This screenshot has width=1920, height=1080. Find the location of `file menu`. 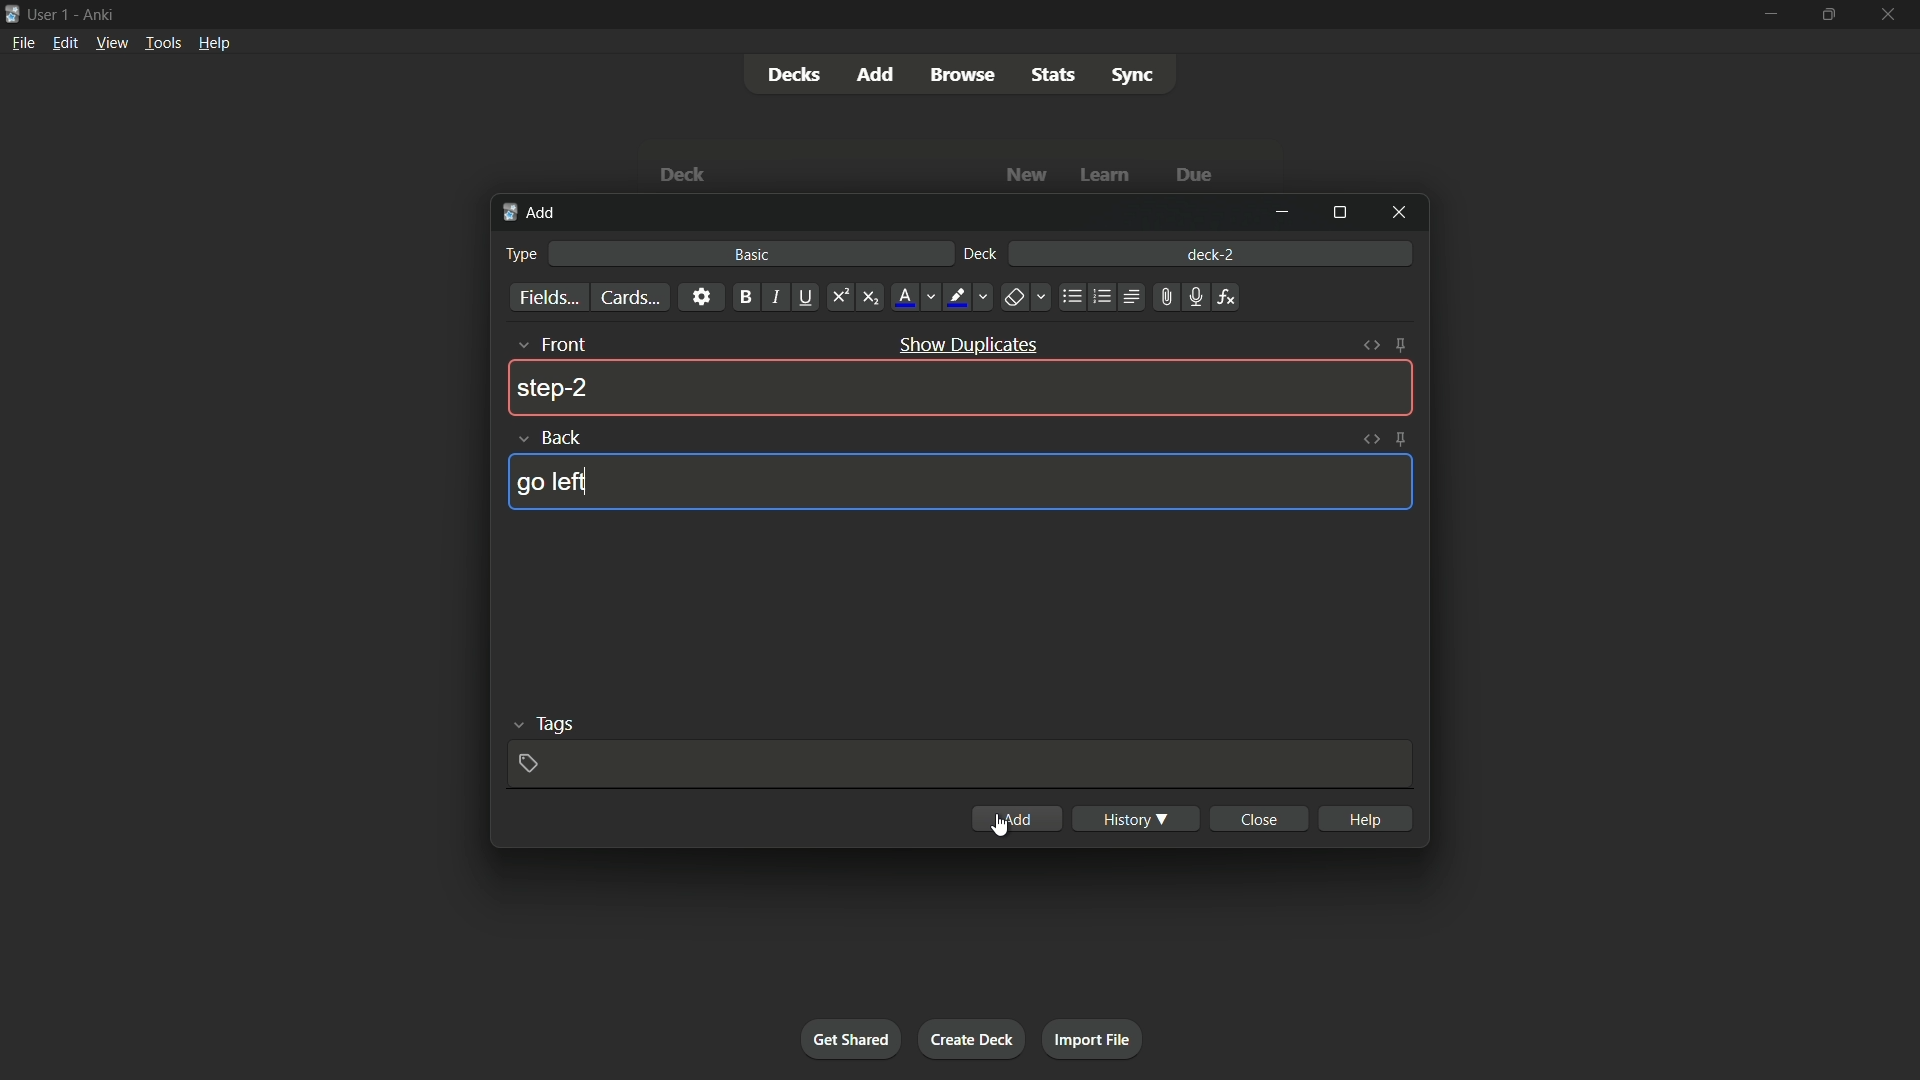

file menu is located at coordinates (21, 43).